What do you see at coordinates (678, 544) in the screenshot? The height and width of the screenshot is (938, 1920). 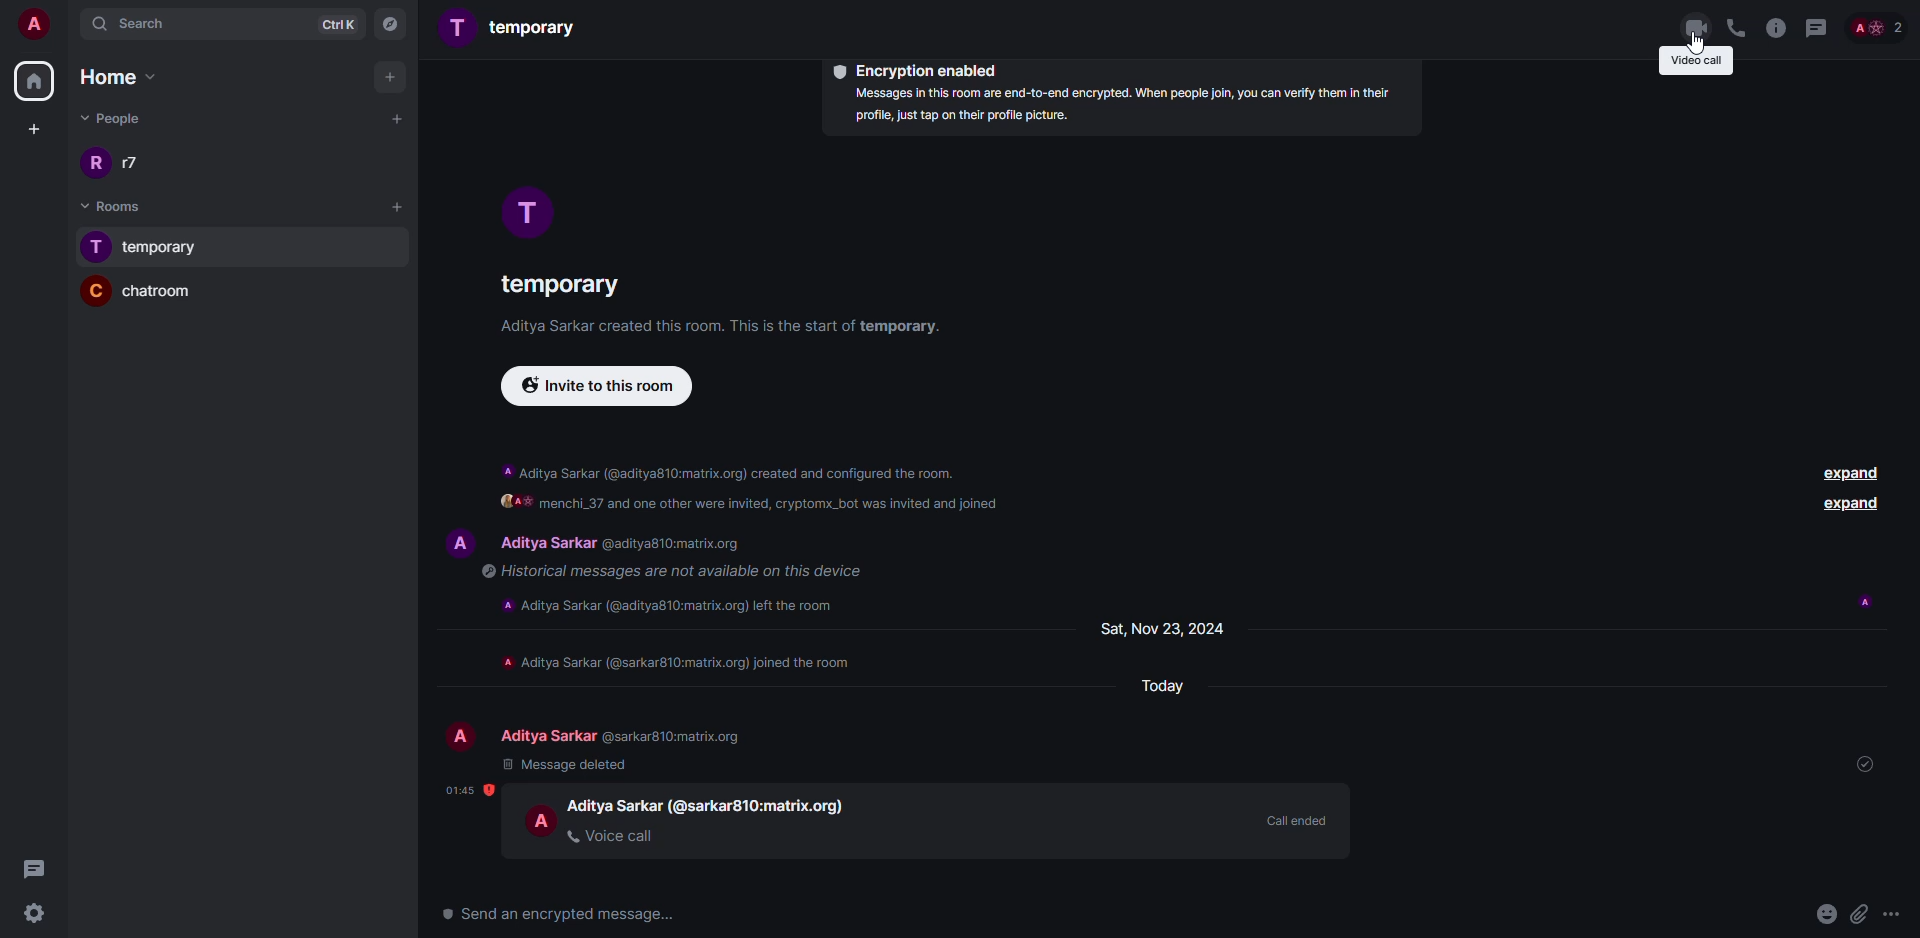 I see `id` at bounding box center [678, 544].